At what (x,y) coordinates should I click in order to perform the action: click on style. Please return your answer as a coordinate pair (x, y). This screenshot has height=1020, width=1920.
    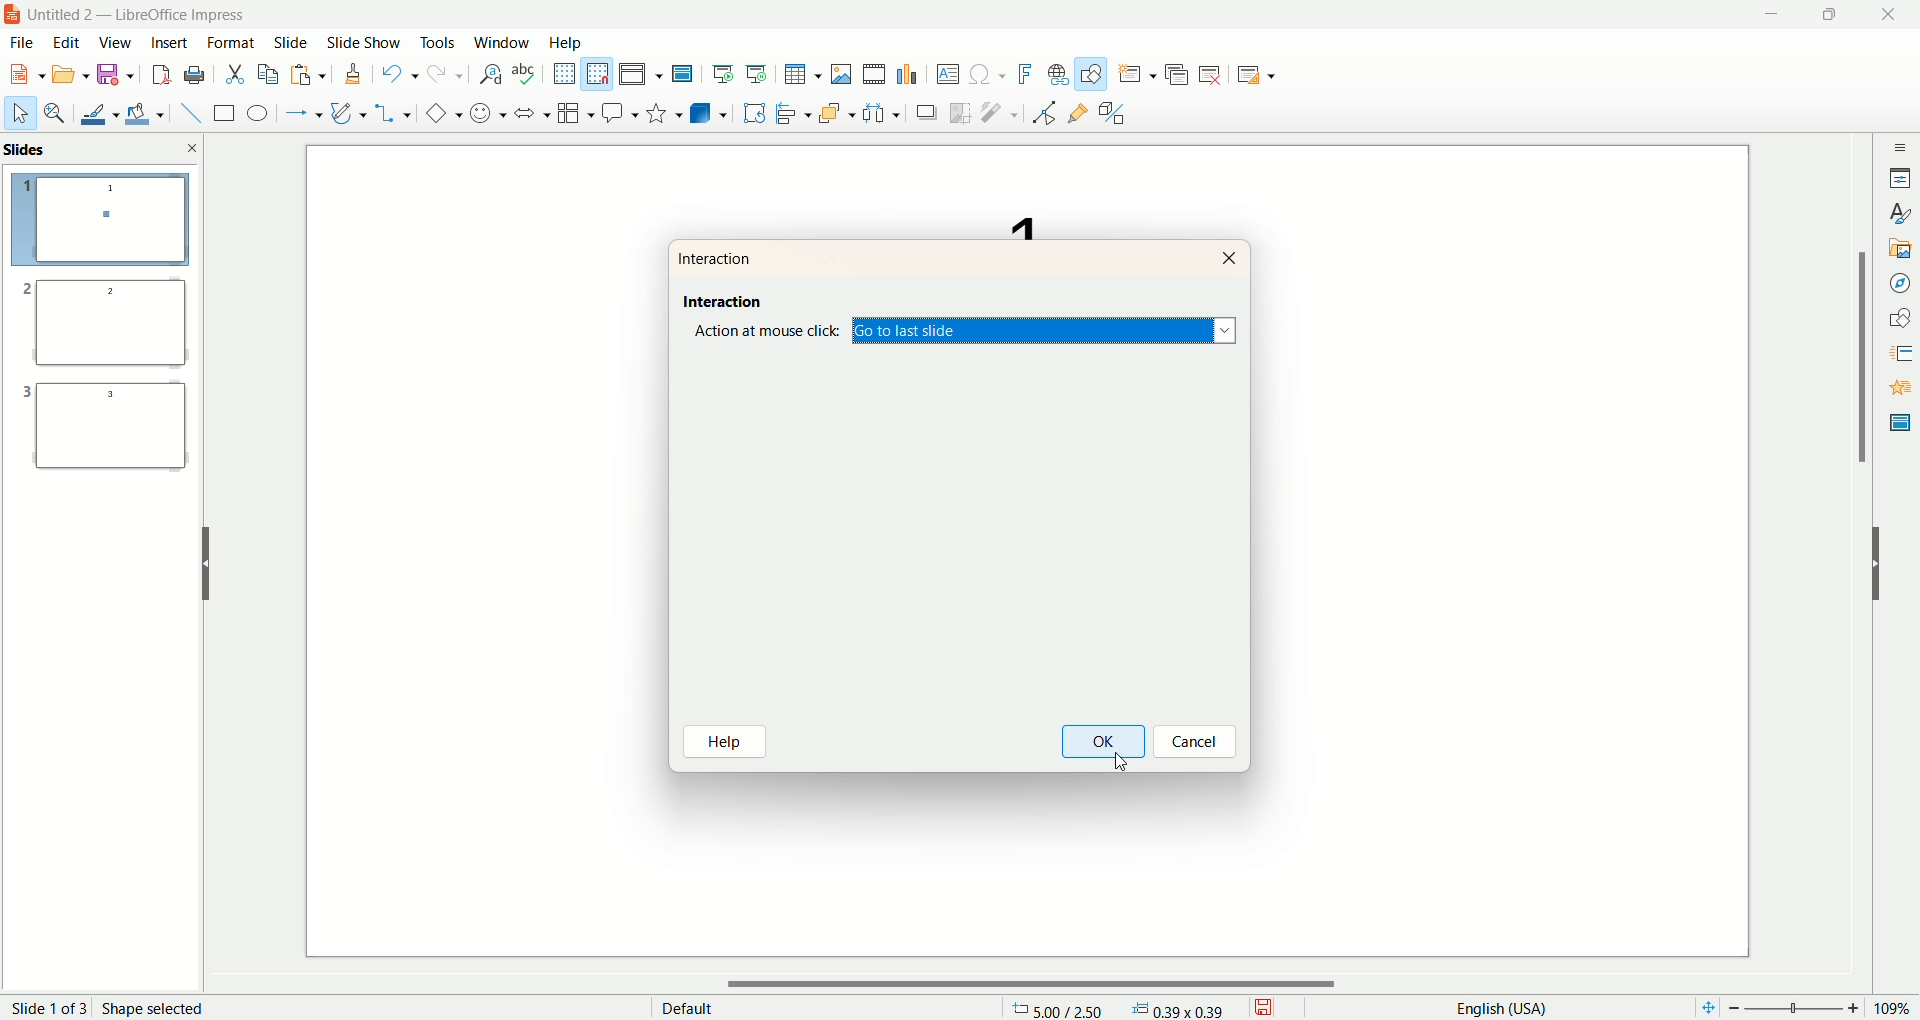
    Looking at the image, I should click on (1898, 214).